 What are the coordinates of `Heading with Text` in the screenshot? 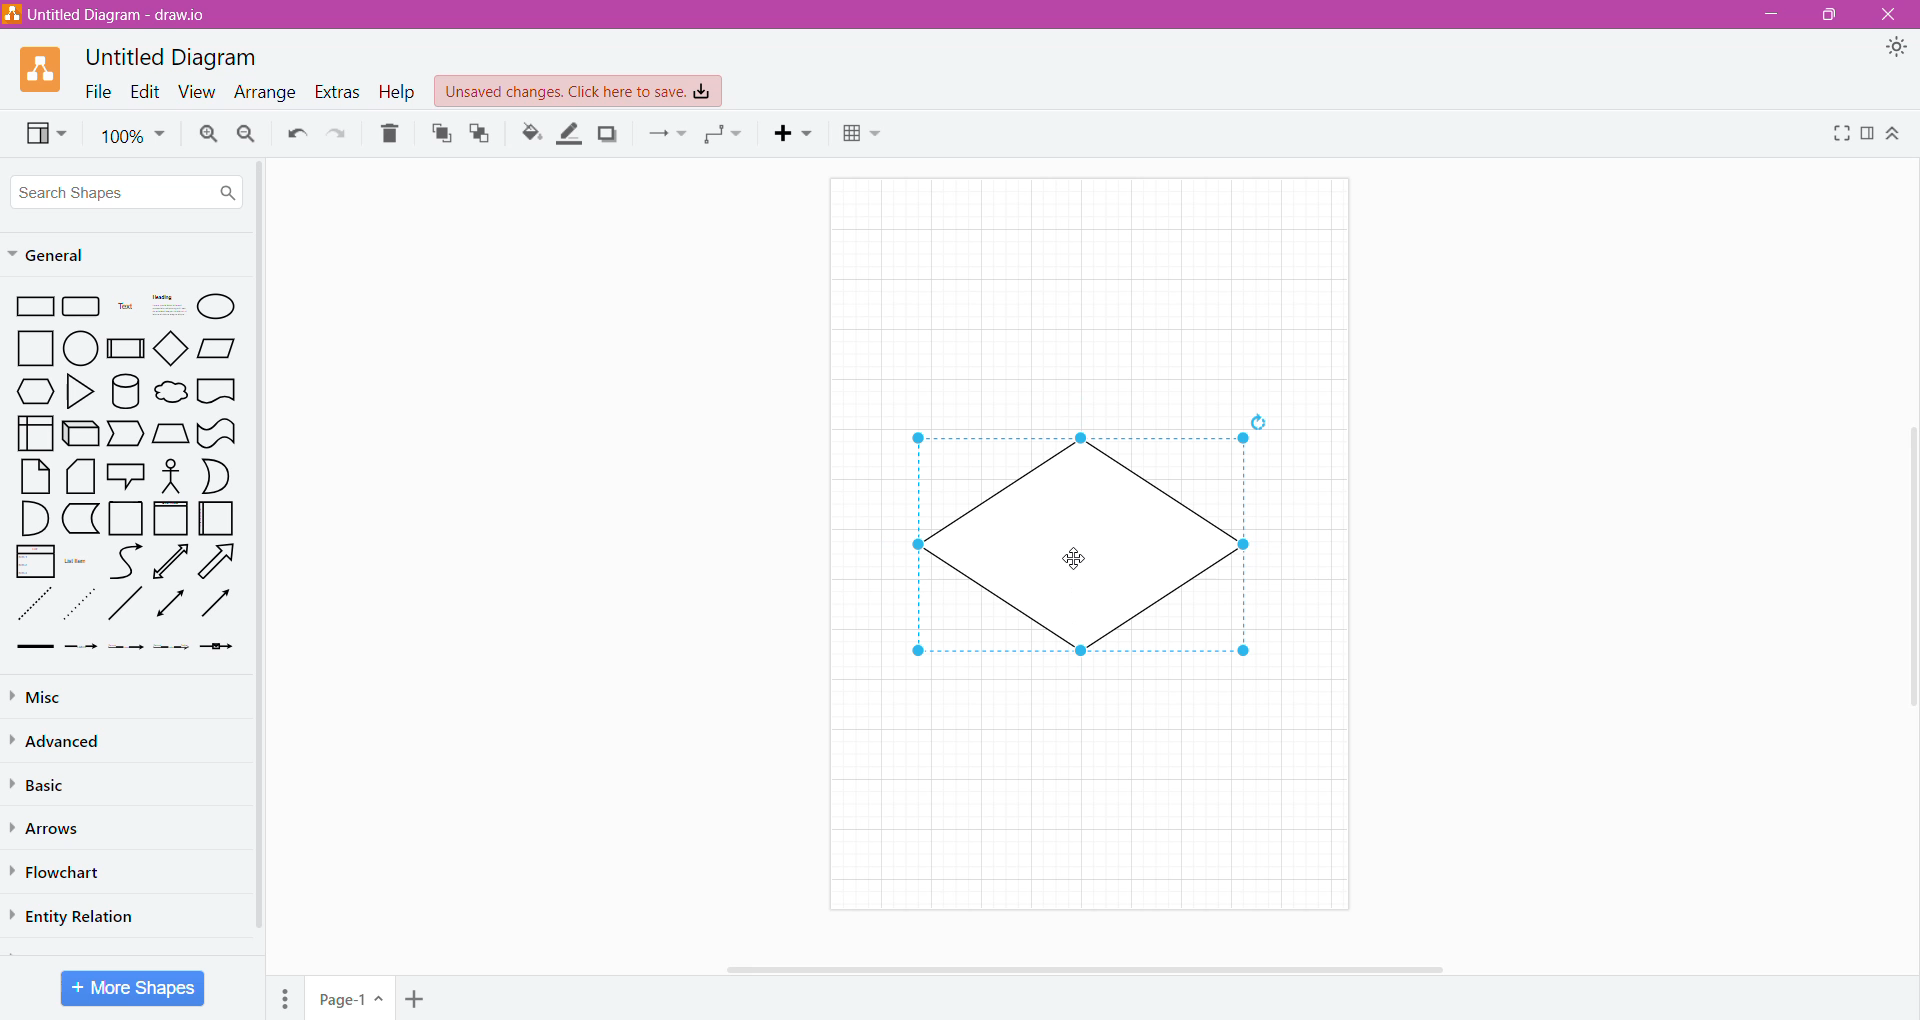 It's located at (170, 307).